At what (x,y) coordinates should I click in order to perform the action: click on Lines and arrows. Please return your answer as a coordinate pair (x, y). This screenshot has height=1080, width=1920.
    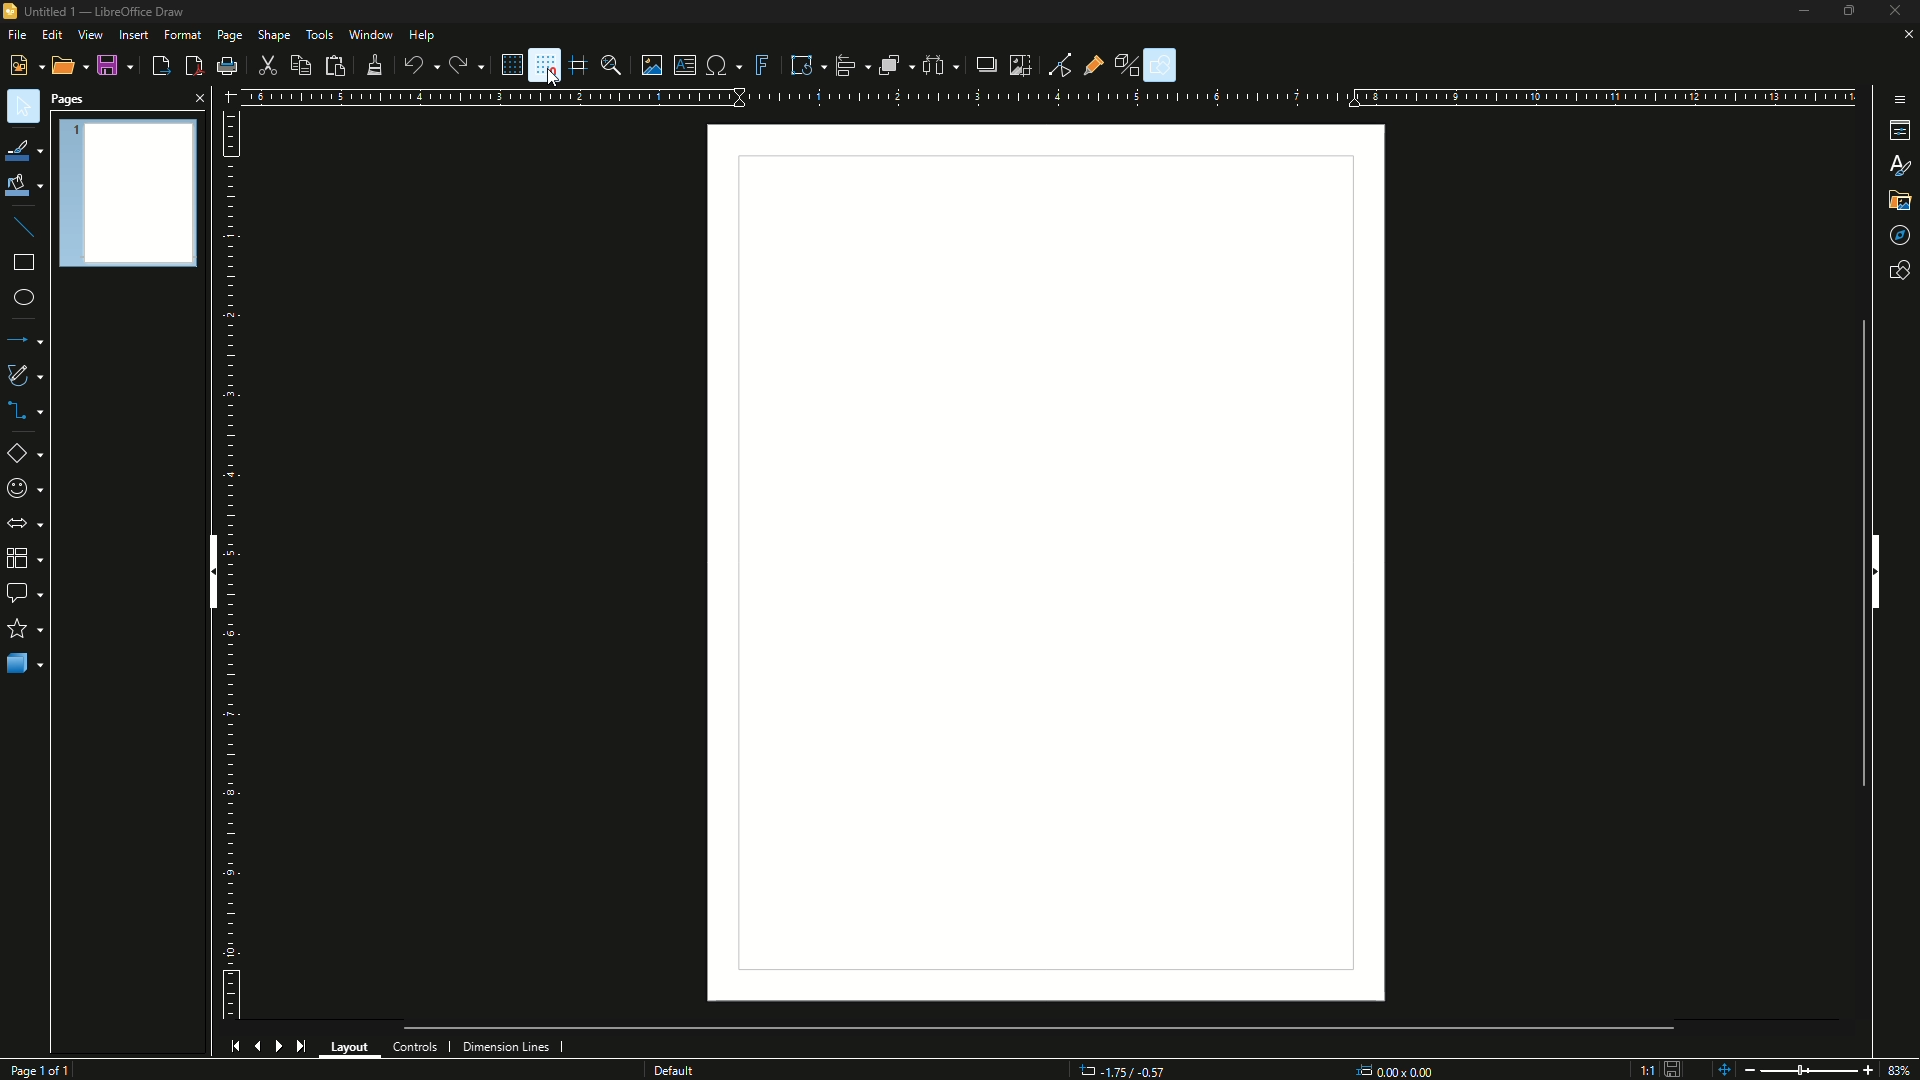
    Looking at the image, I should click on (41, 338).